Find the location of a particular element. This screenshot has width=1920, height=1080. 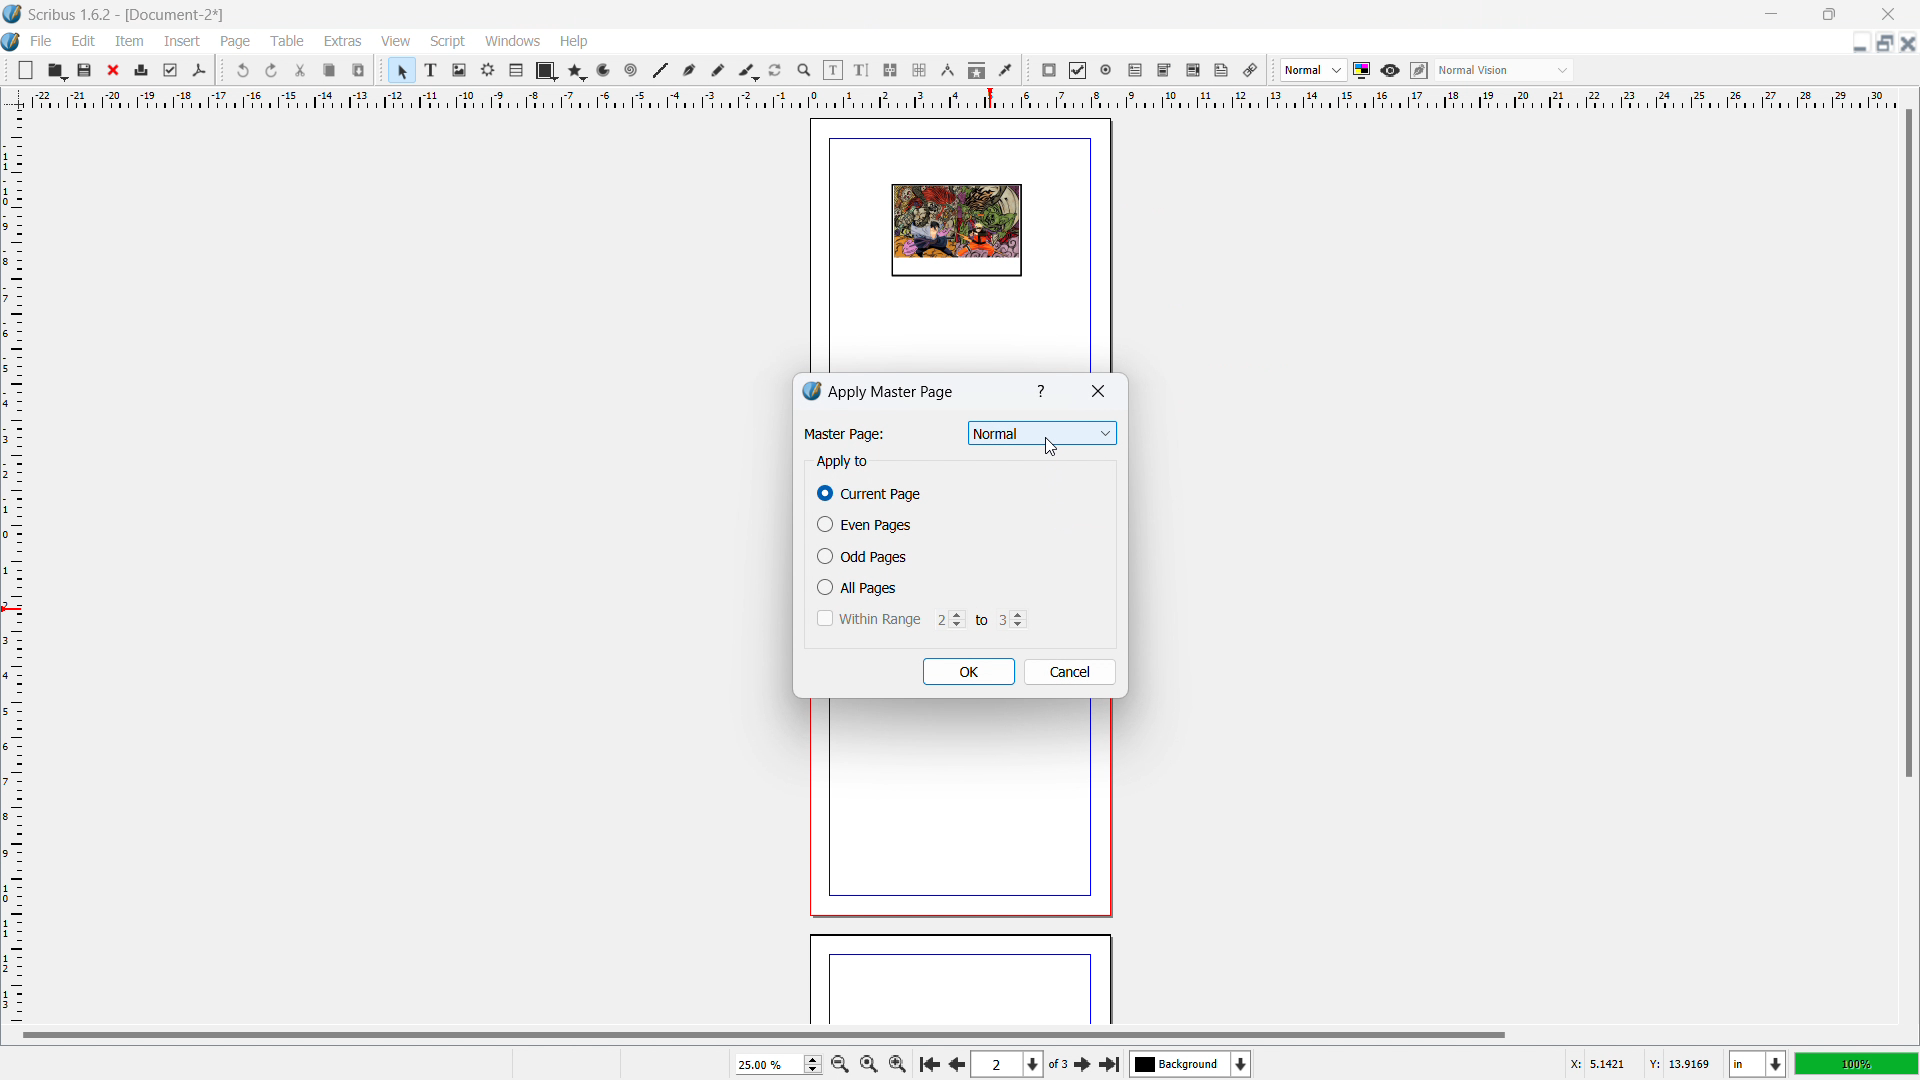

all pages checkbox is located at coordinates (860, 587).